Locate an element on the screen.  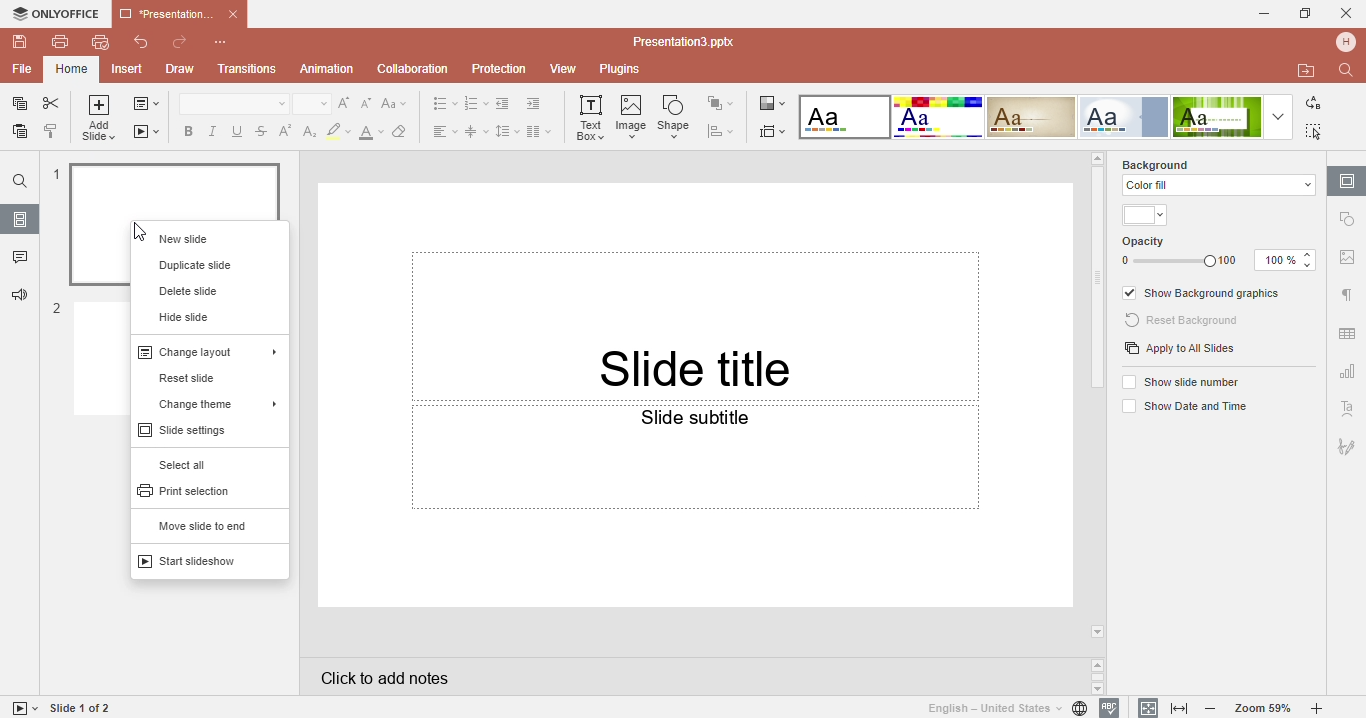
Spell checking is located at coordinates (1110, 708).